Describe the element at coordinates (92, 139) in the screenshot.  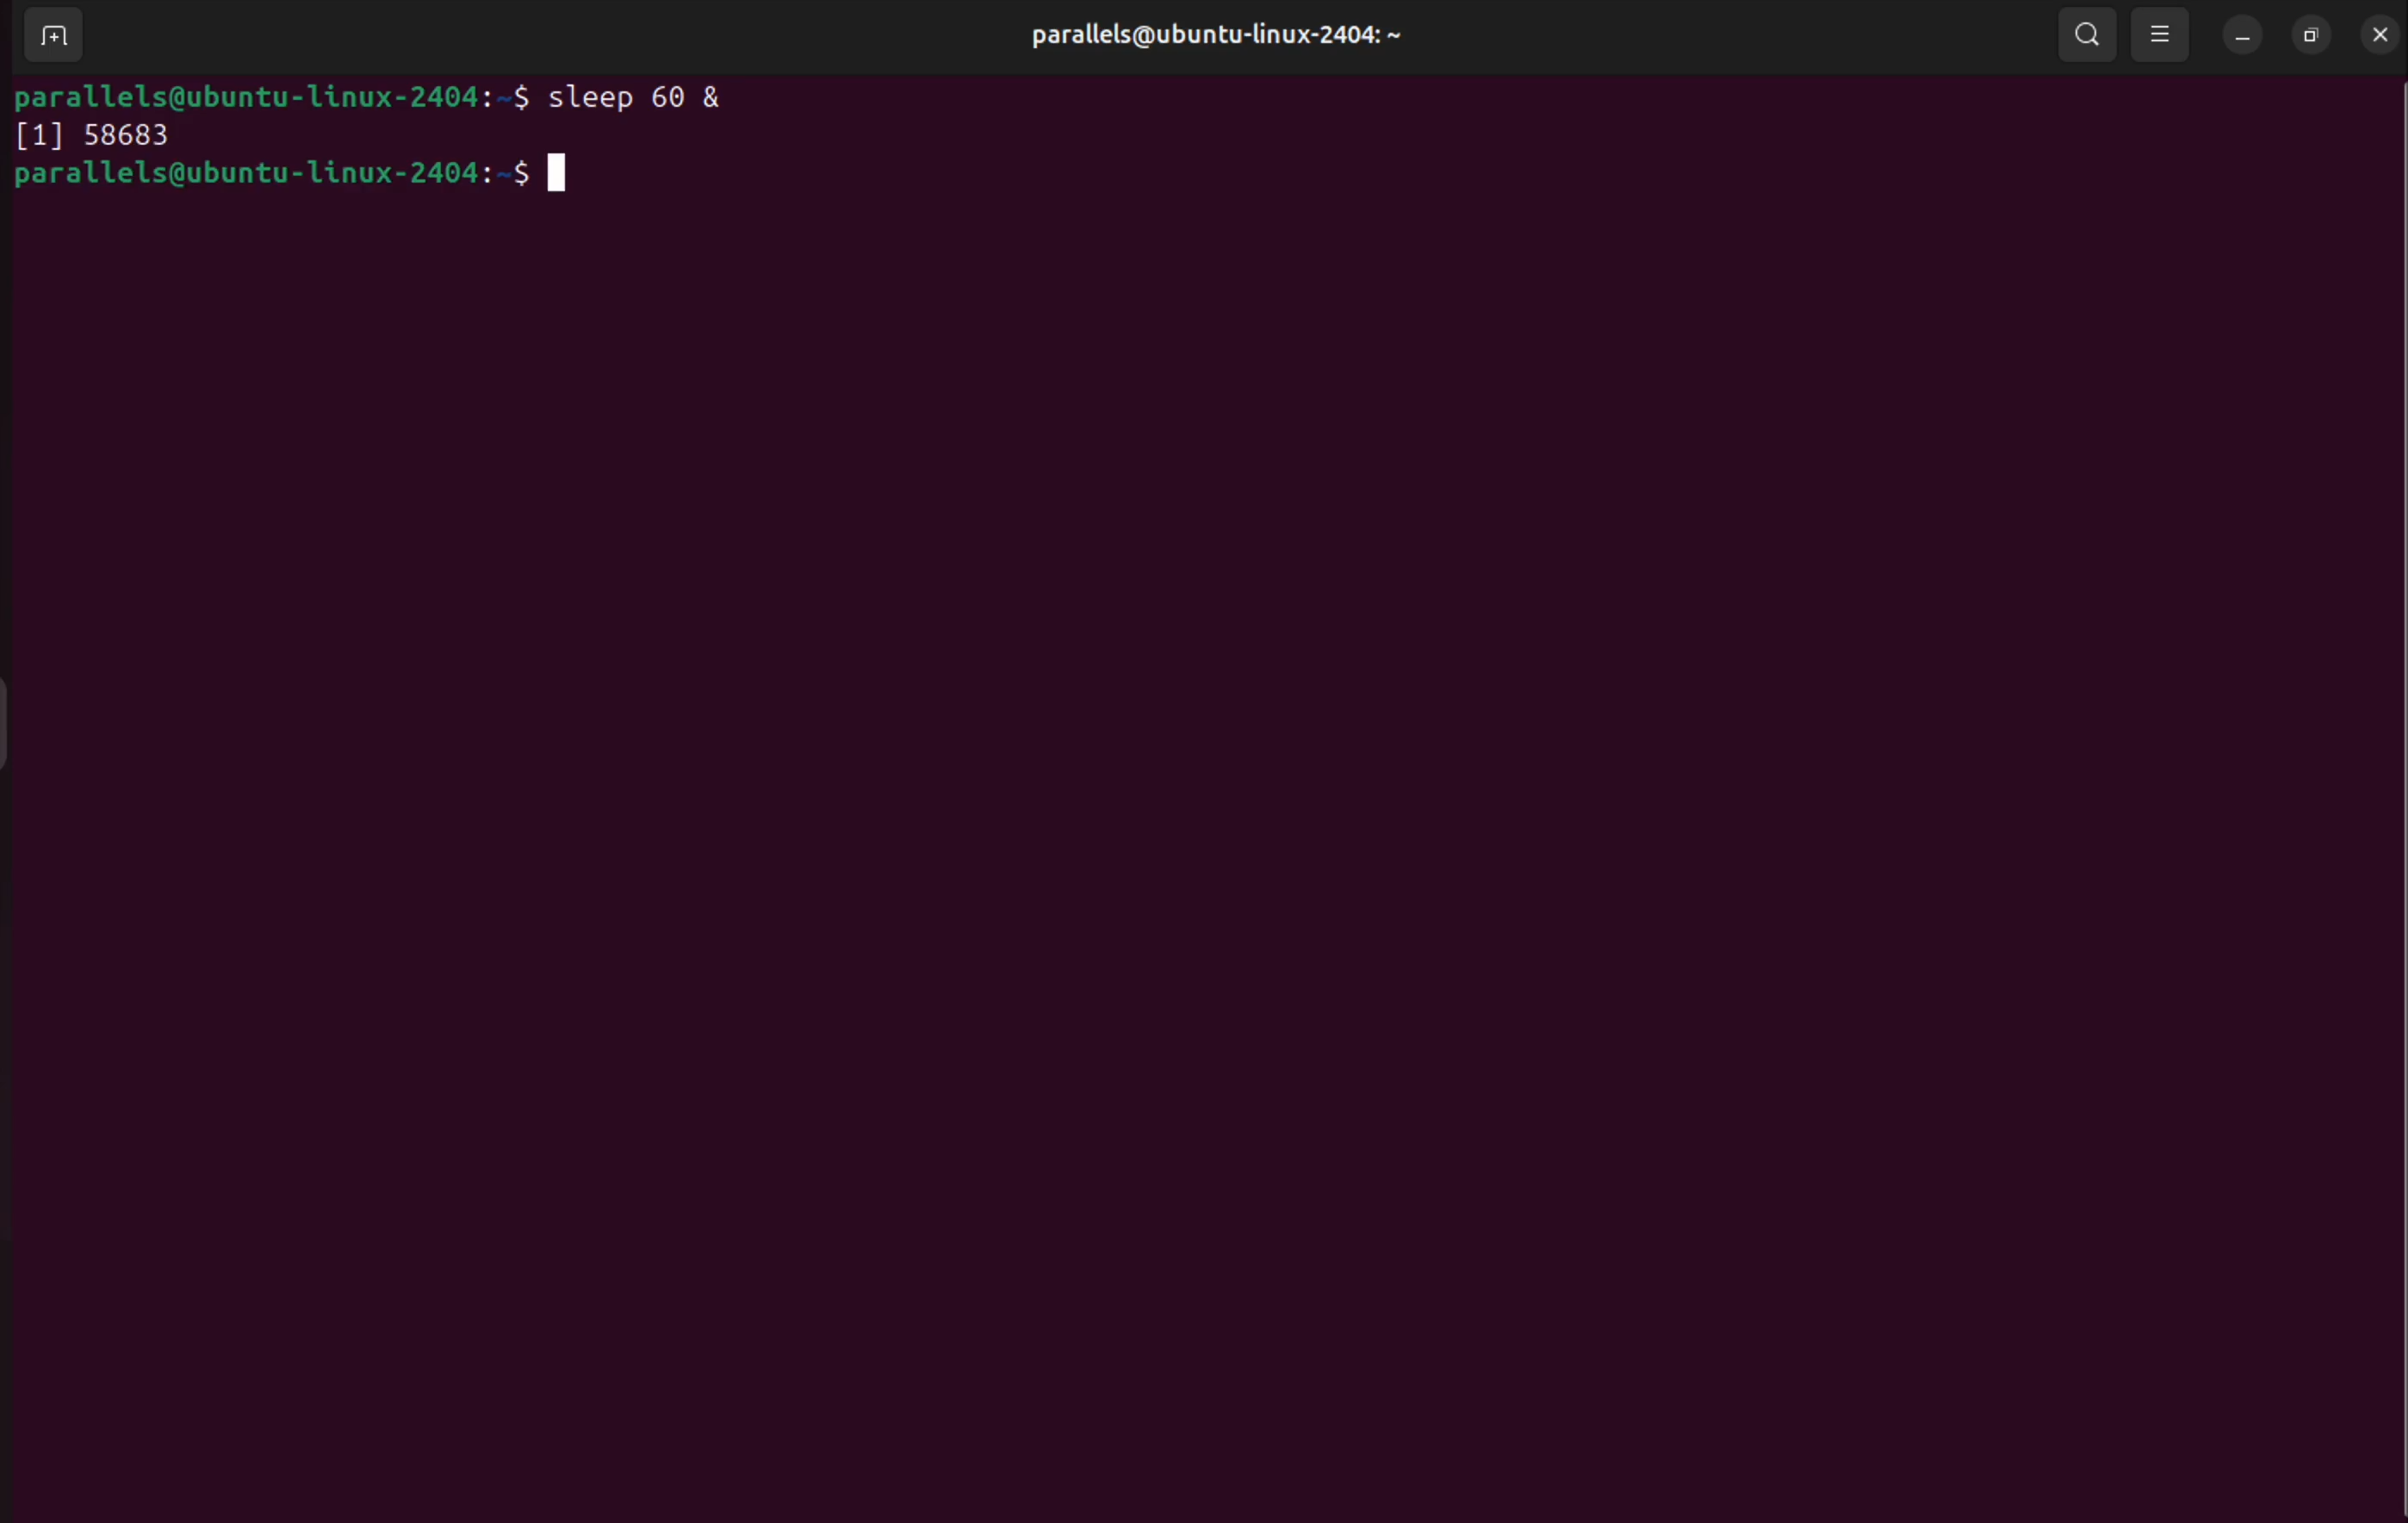
I see `[1] 5863` at that location.